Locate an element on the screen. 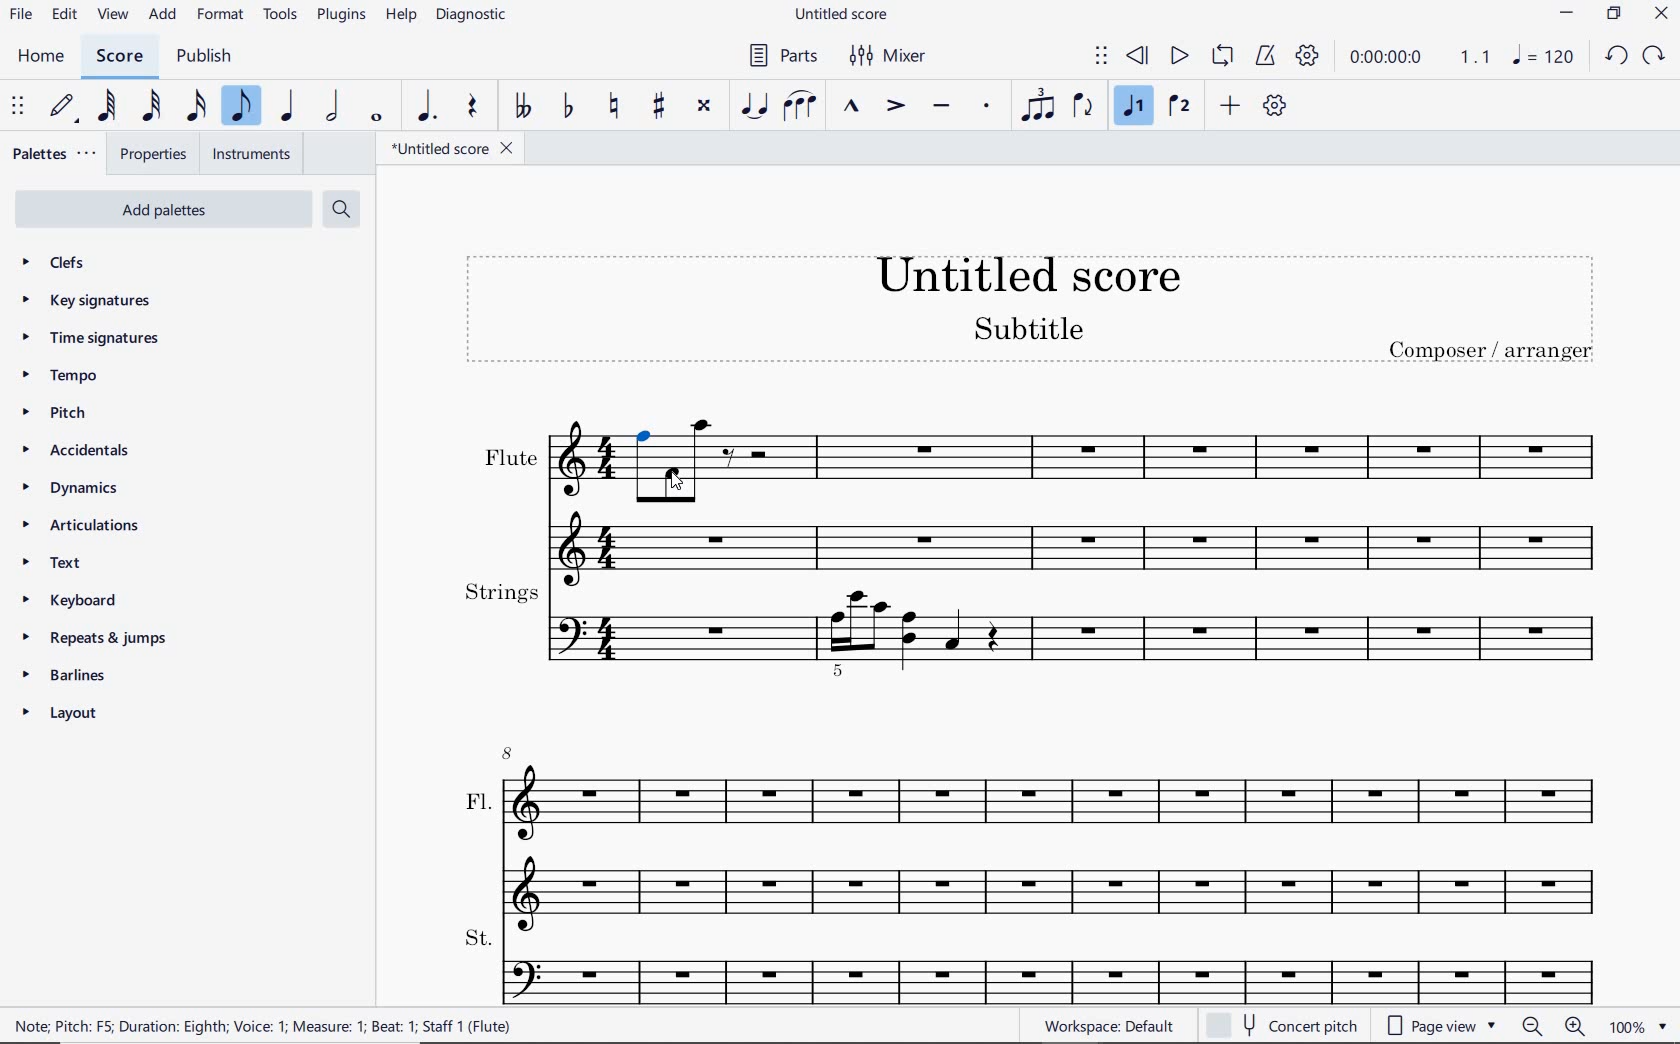 The width and height of the screenshot is (1680, 1044). file is located at coordinates (19, 16).